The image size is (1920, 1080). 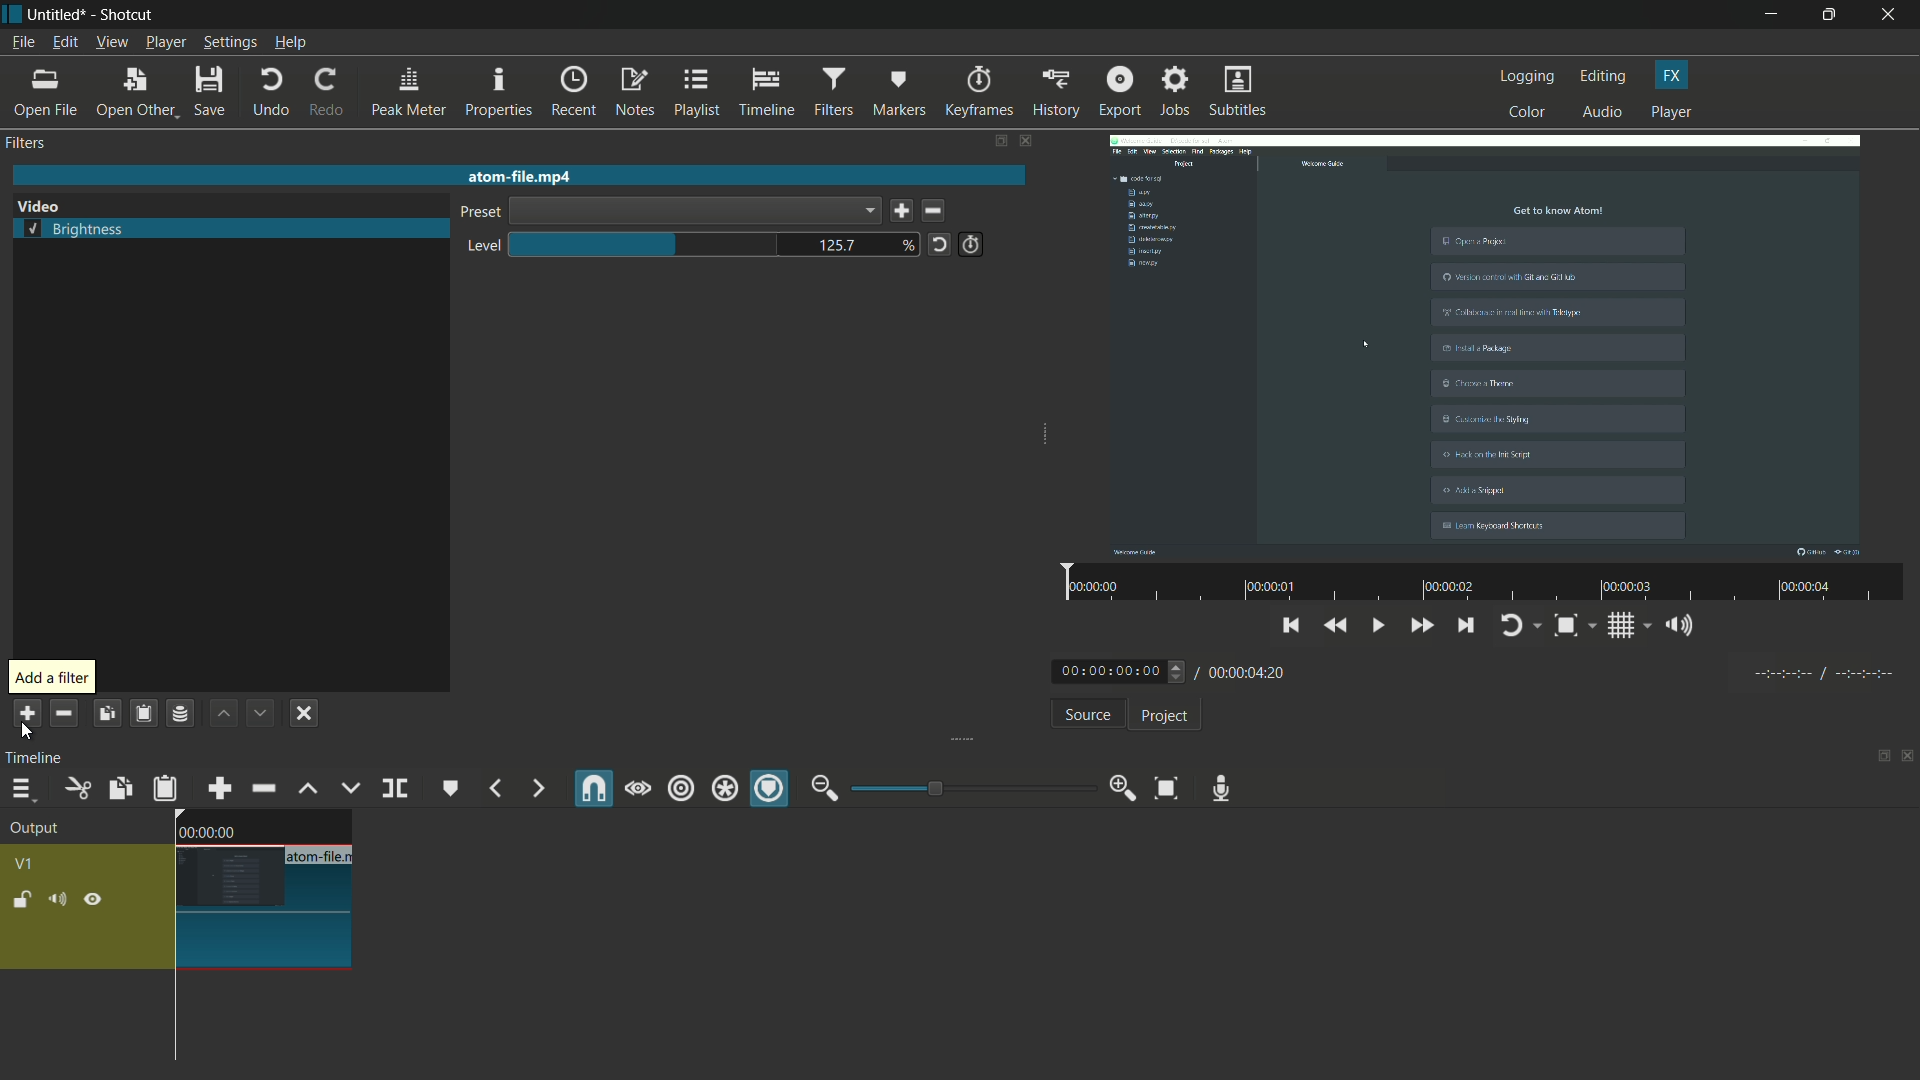 I want to click on properties, so click(x=498, y=93).